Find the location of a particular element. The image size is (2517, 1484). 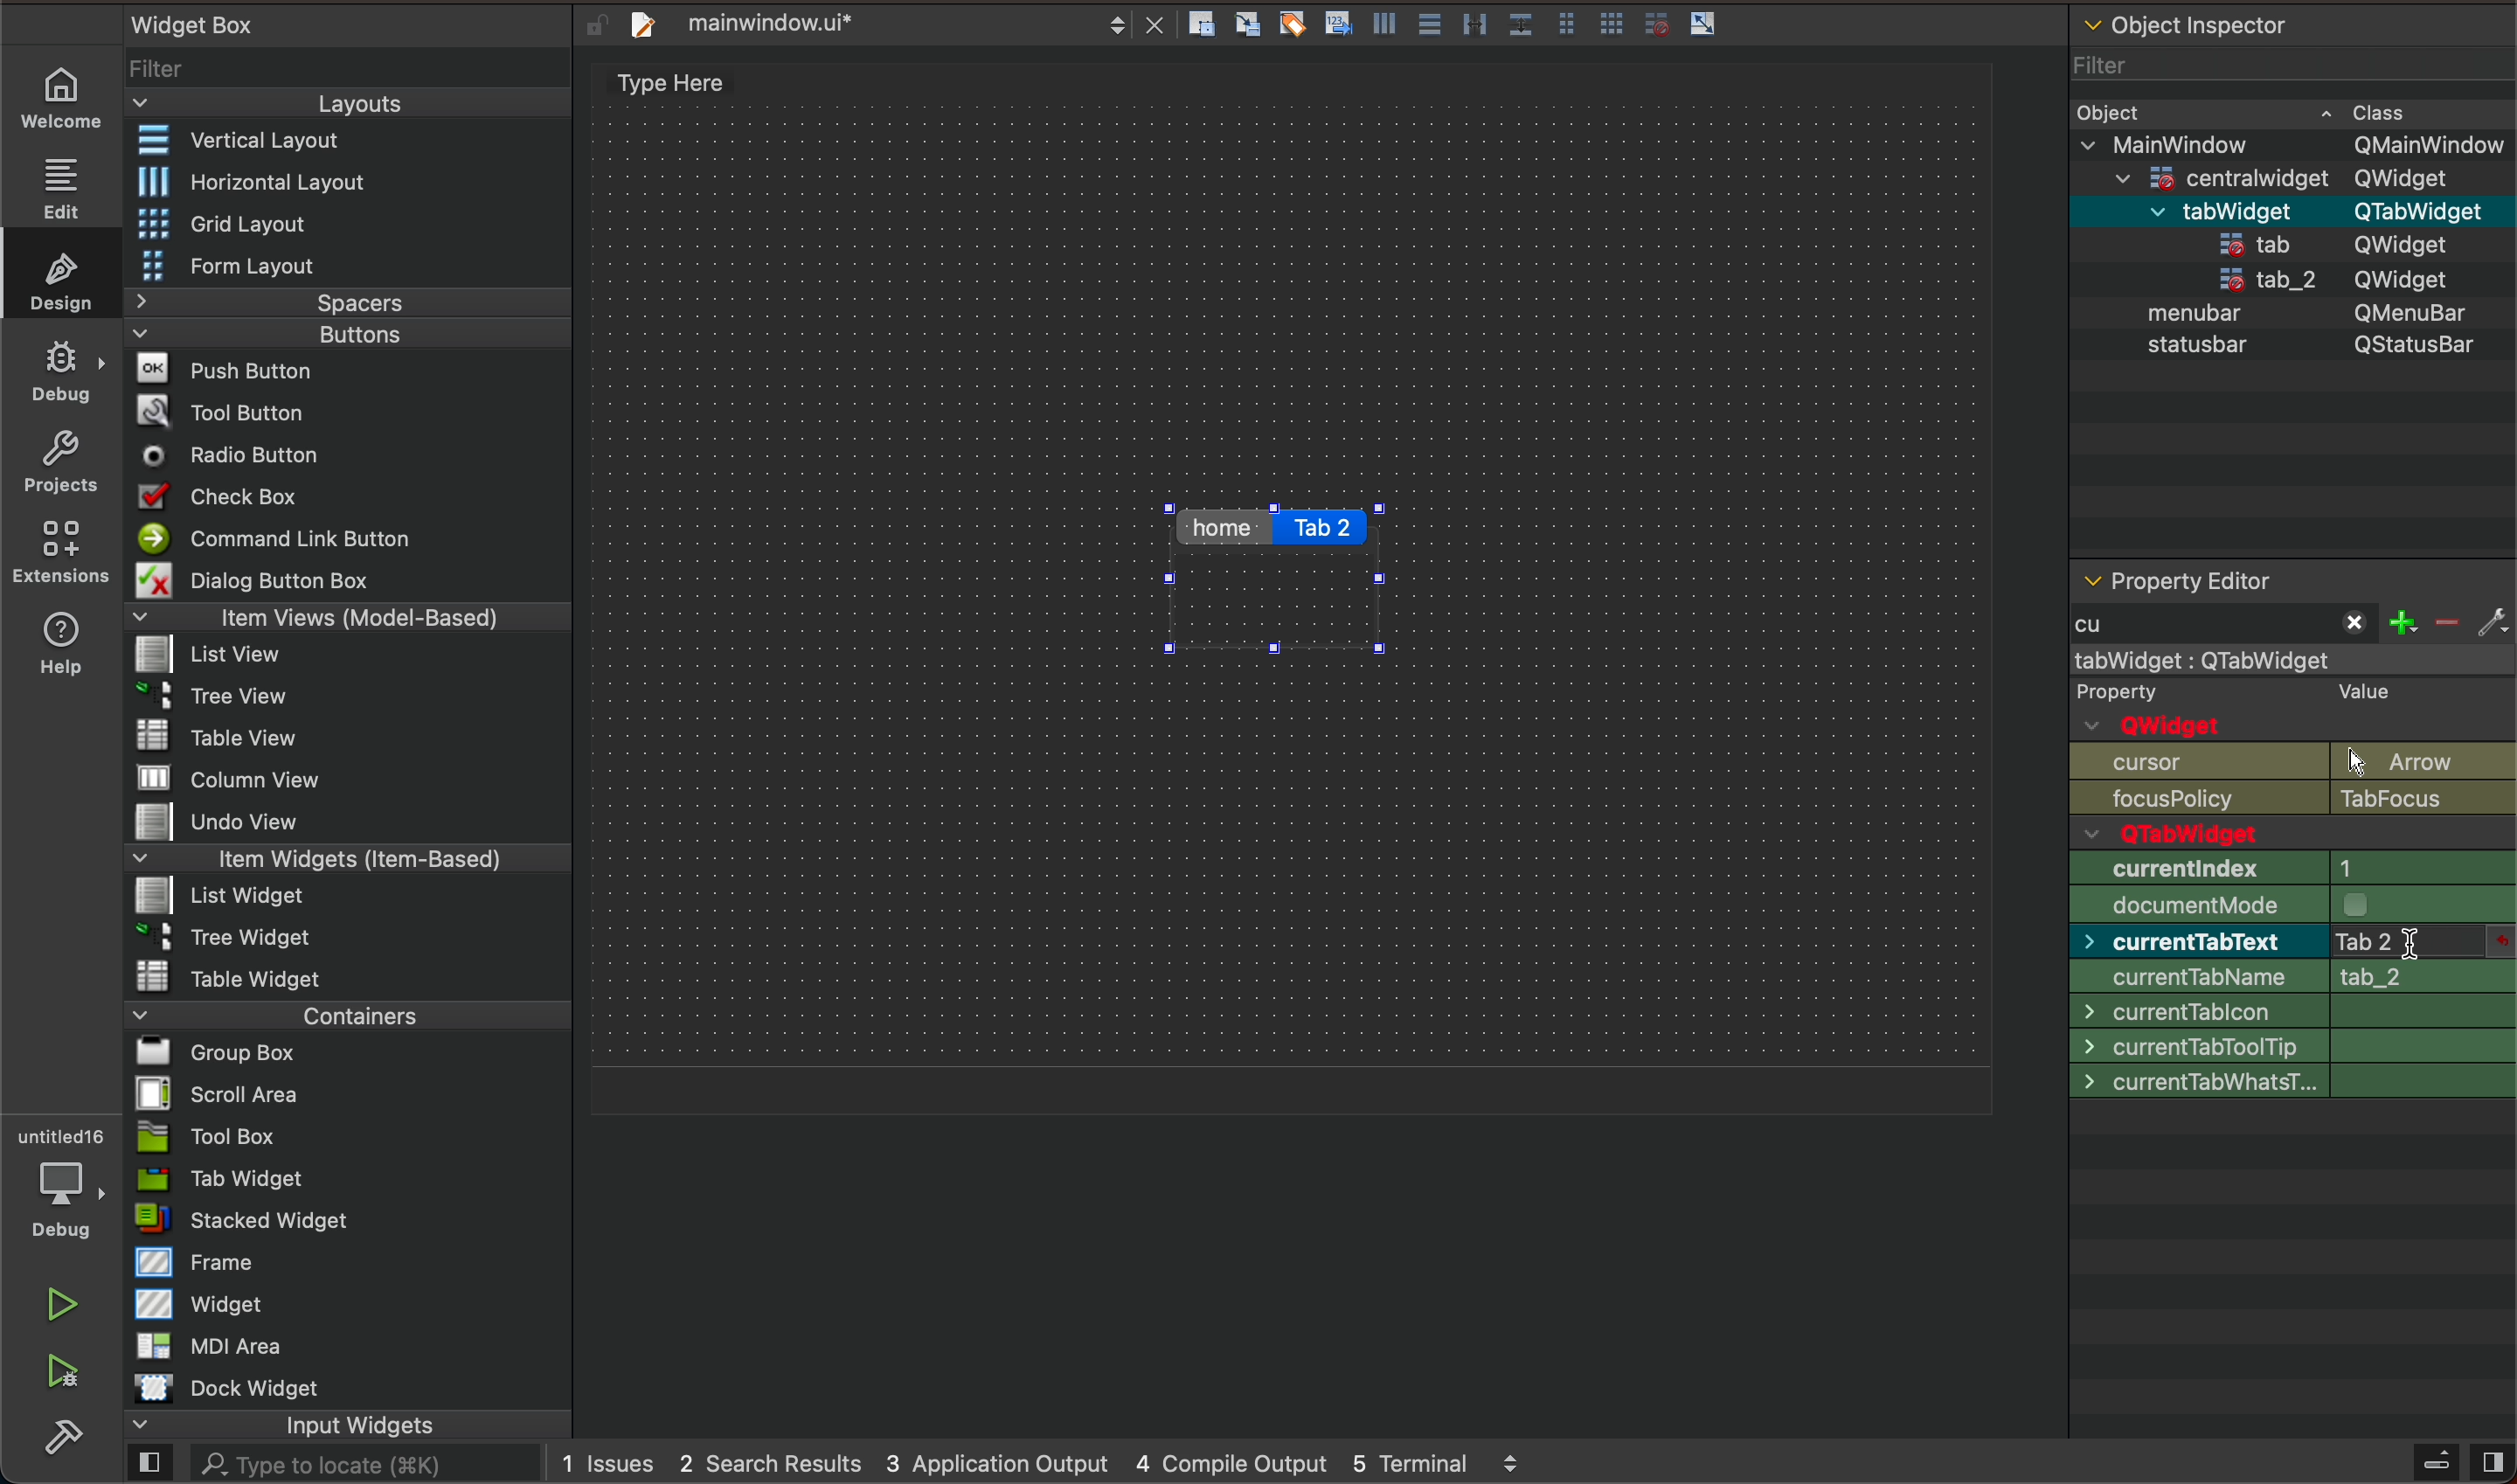

=centralwidaet OWidaet is located at coordinates (2285, 173).